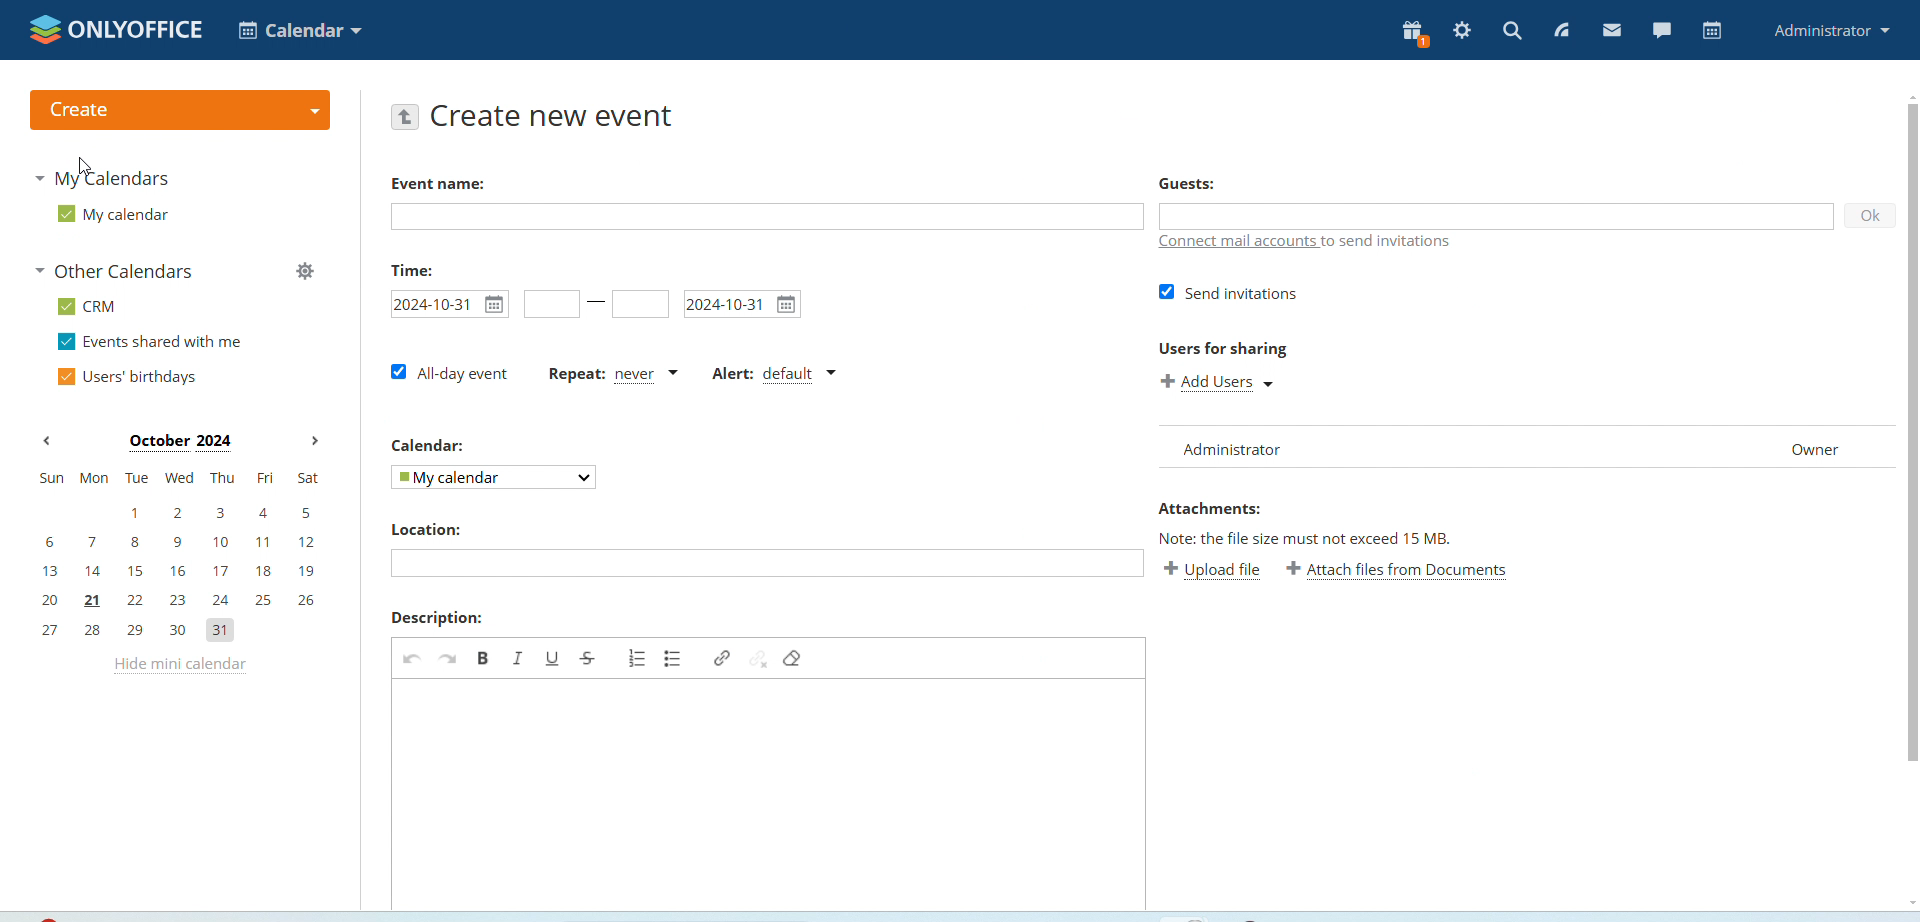  Describe the element at coordinates (307, 271) in the screenshot. I see `manage` at that location.